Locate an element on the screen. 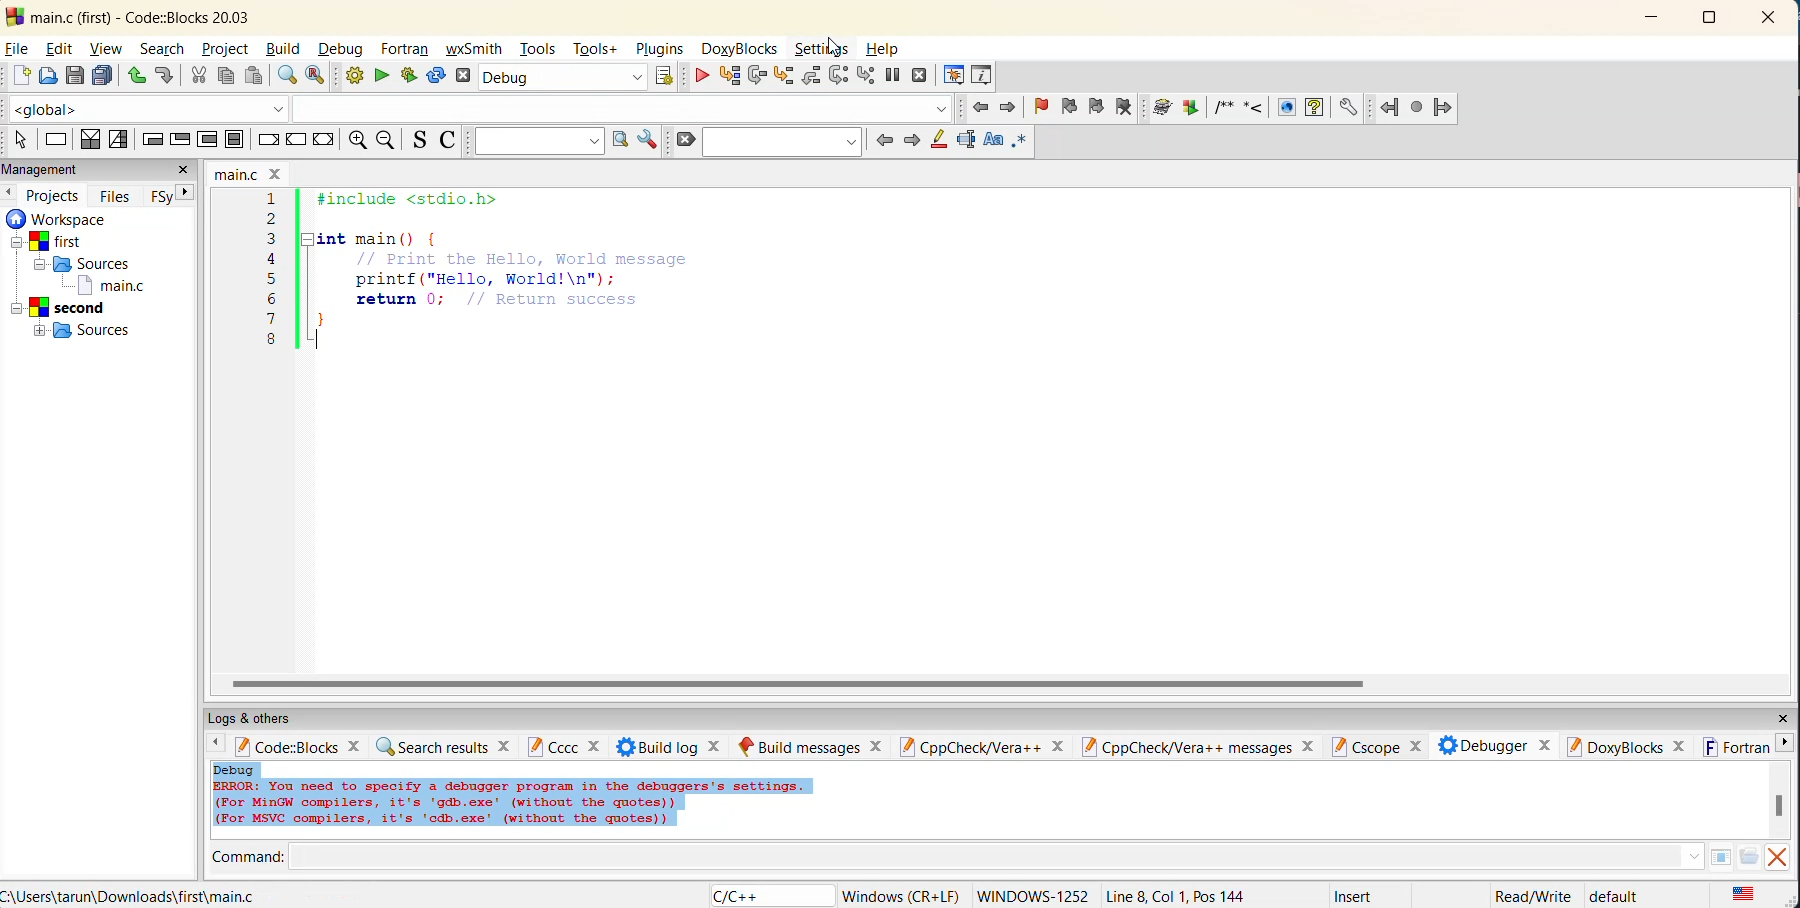 The height and width of the screenshot is (908, 1800). doxyblocks is located at coordinates (743, 49).